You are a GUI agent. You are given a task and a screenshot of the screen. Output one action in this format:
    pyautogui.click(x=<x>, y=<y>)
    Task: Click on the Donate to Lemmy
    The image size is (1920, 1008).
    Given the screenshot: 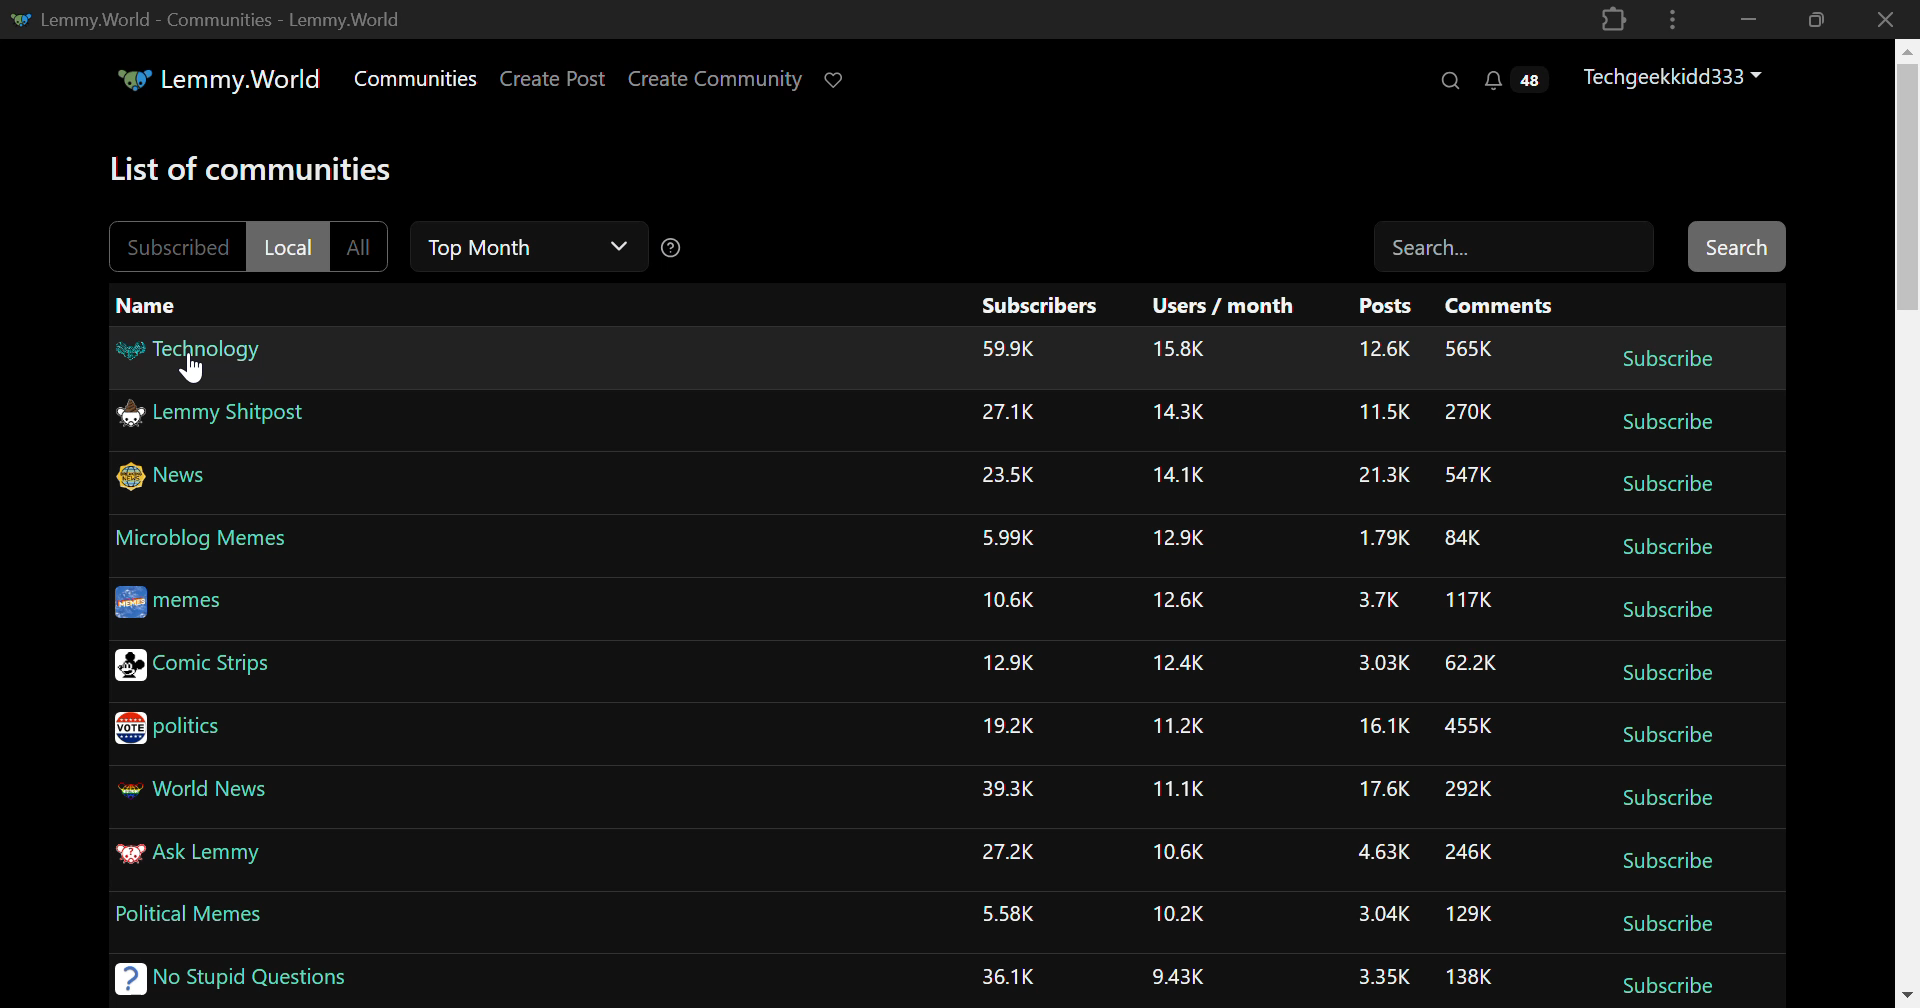 What is the action you would take?
    pyautogui.click(x=836, y=81)
    